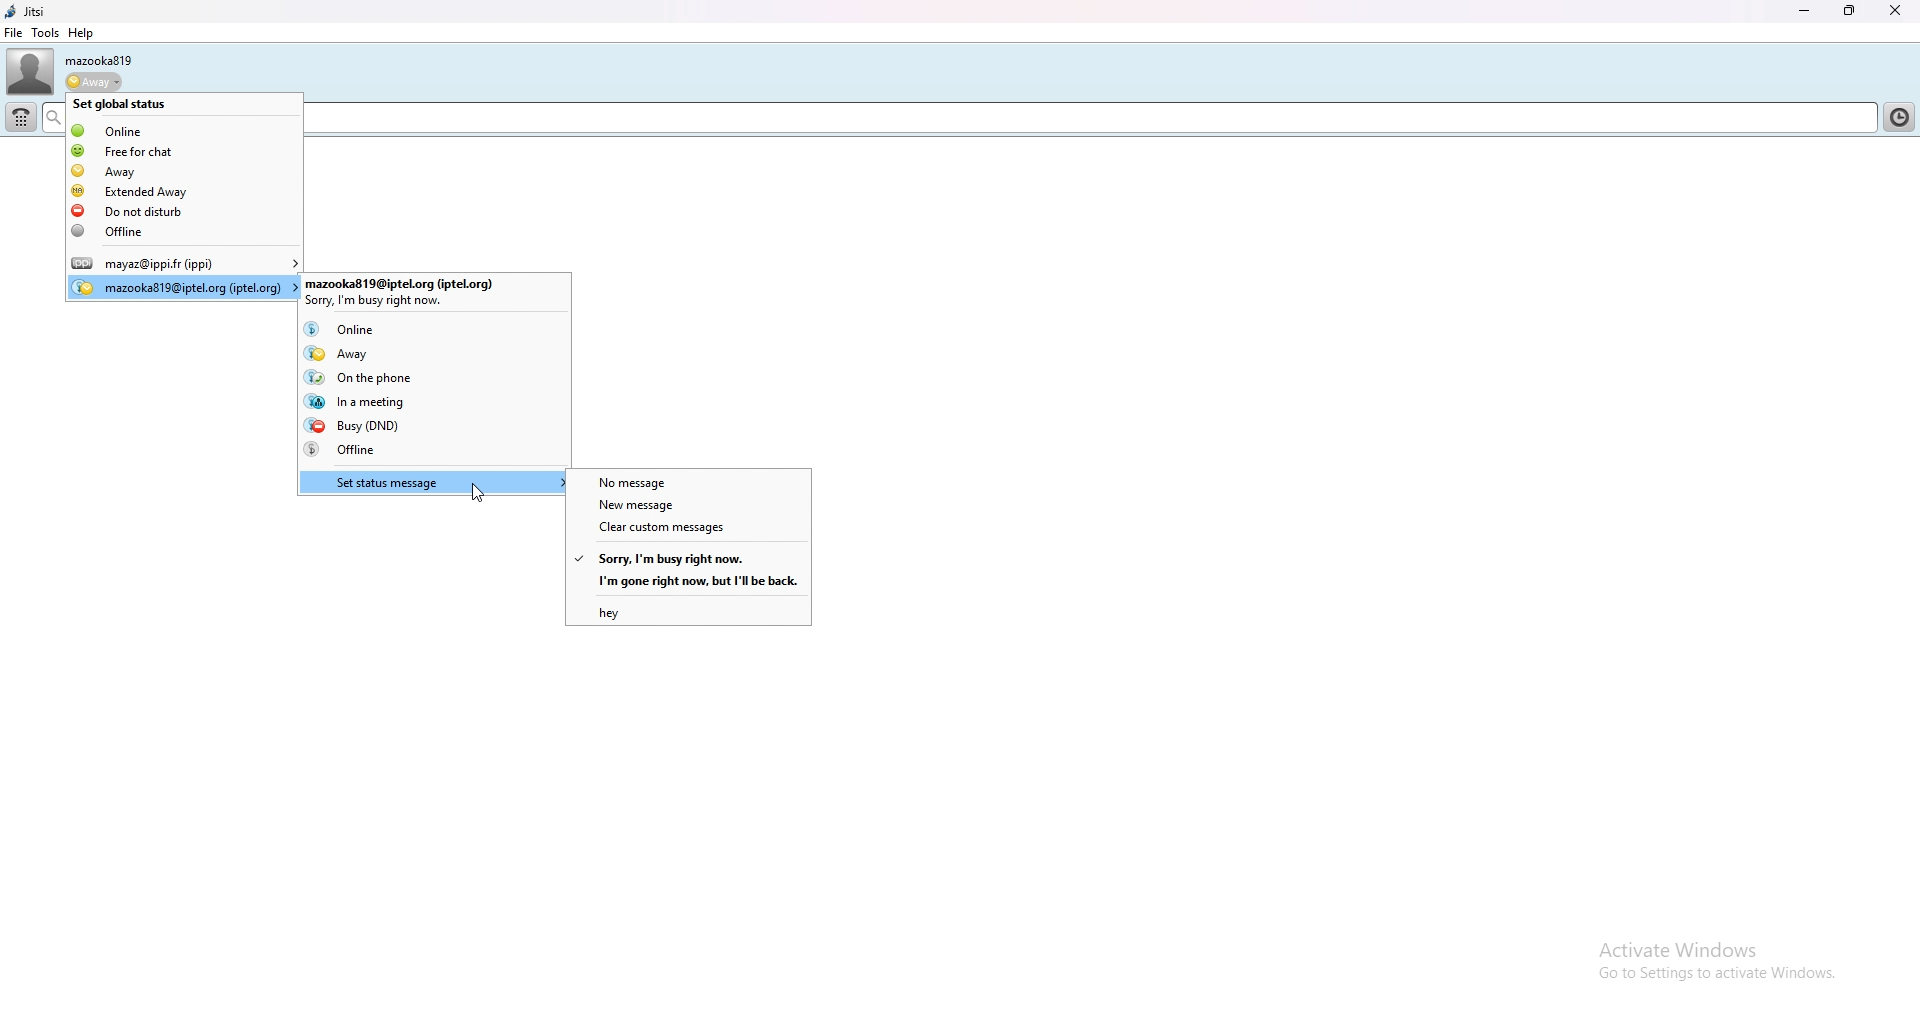 Image resolution: width=1920 pixels, height=1032 pixels. I want to click on status, so click(92, 83).